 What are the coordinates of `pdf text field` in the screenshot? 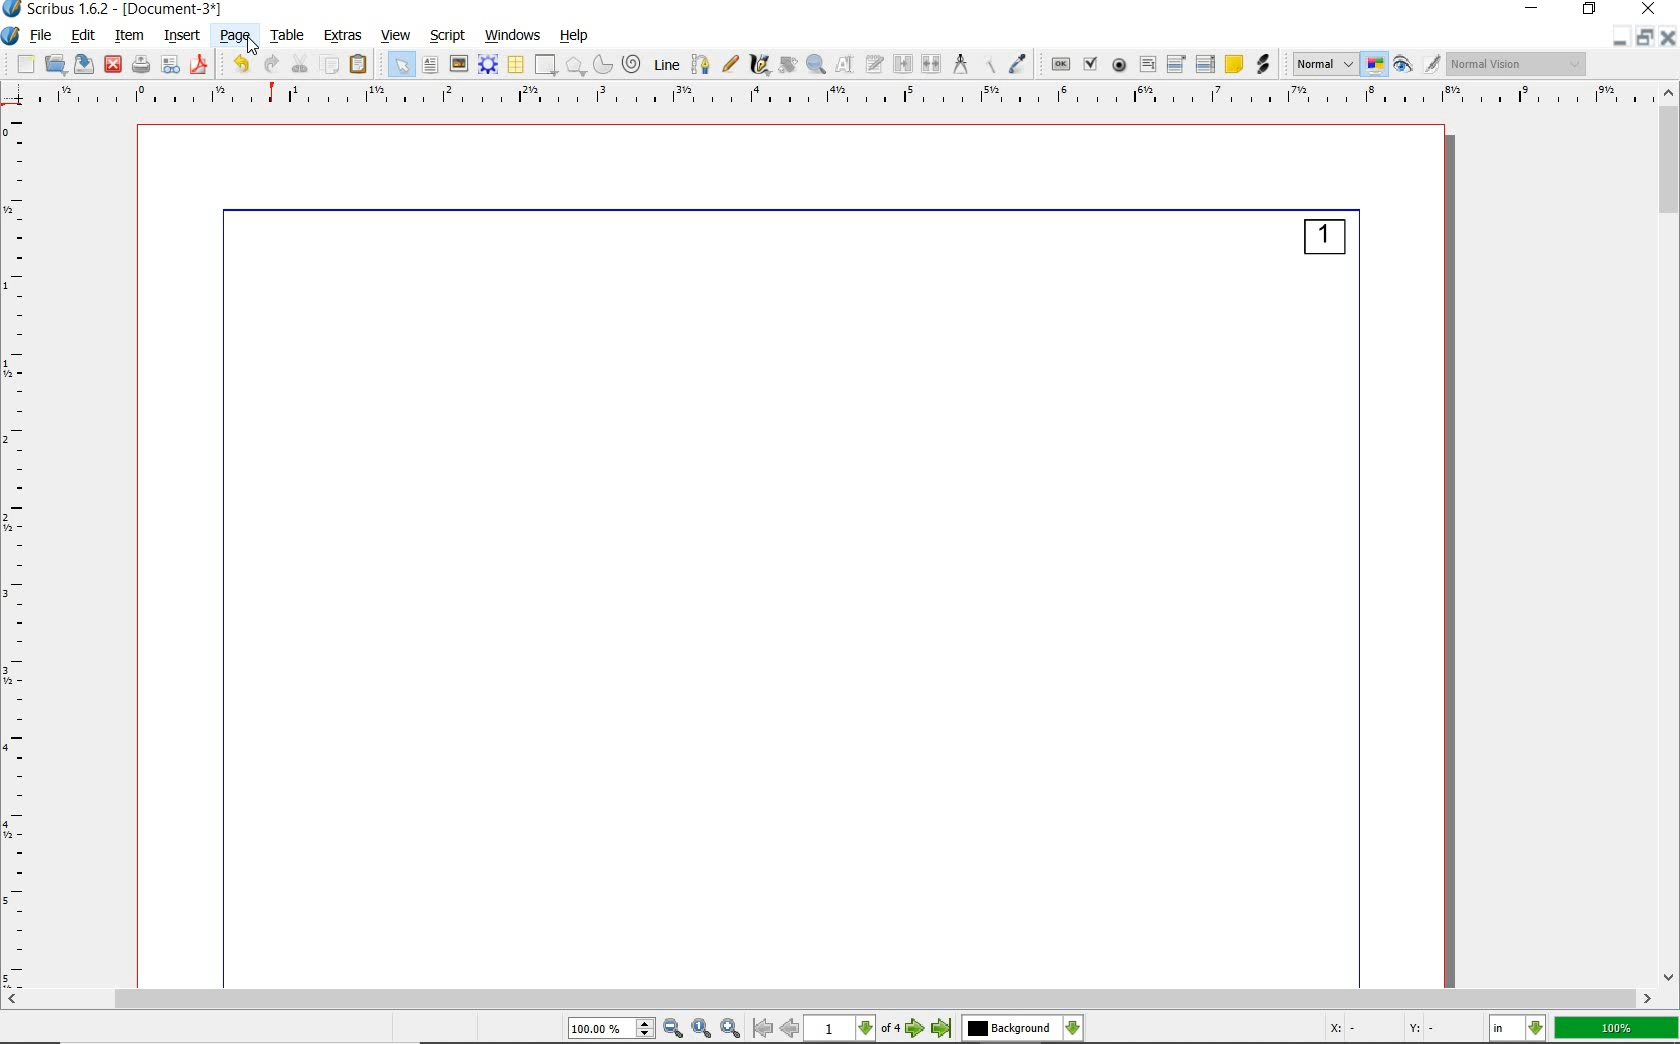 It's located at (1146, 63).